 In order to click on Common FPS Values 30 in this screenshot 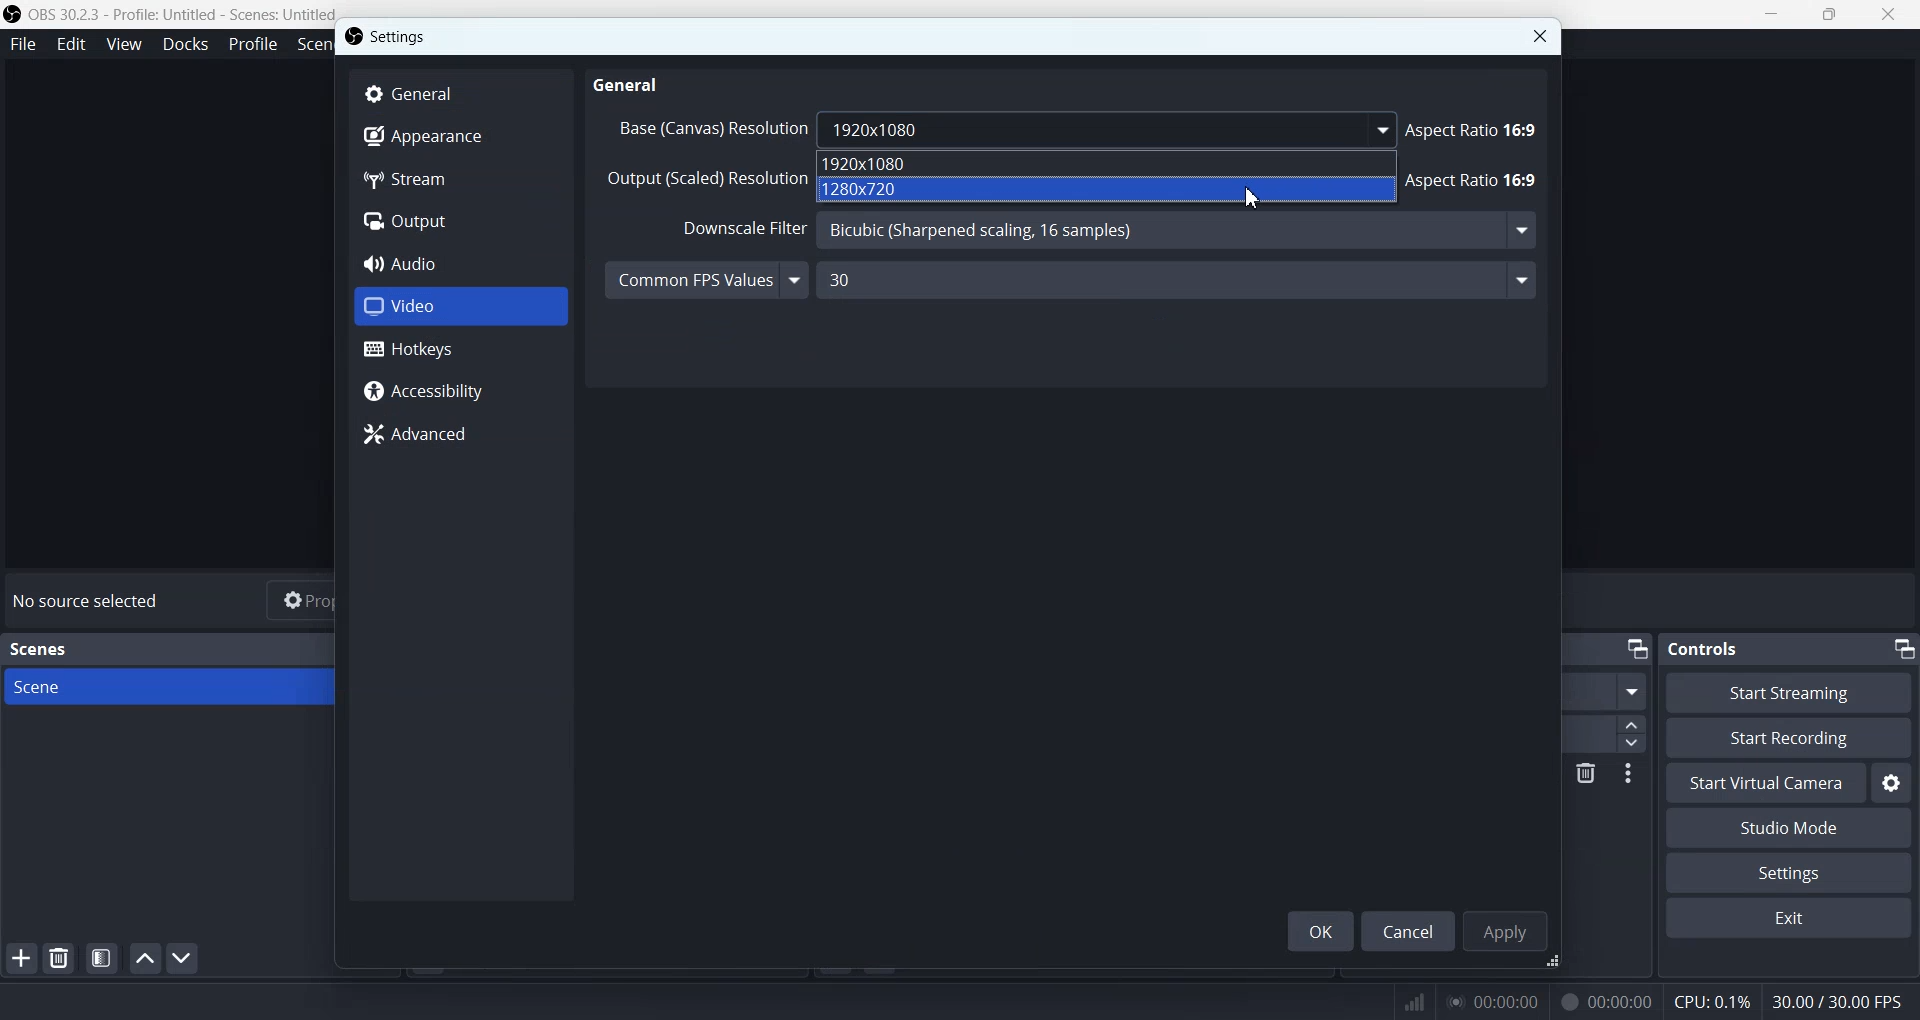, I will do `click(1071, 283)`.